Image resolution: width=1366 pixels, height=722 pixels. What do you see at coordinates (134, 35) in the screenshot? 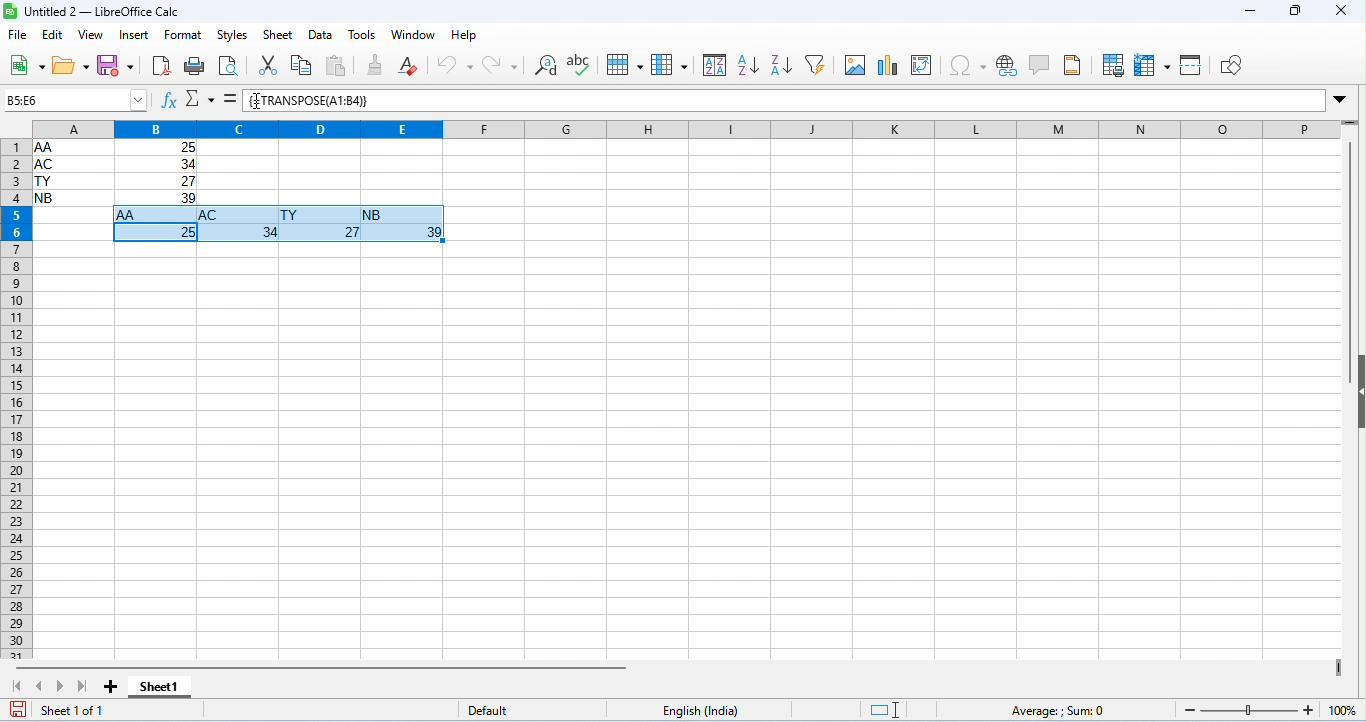
I see `insert` at bounding box center [134, 35].